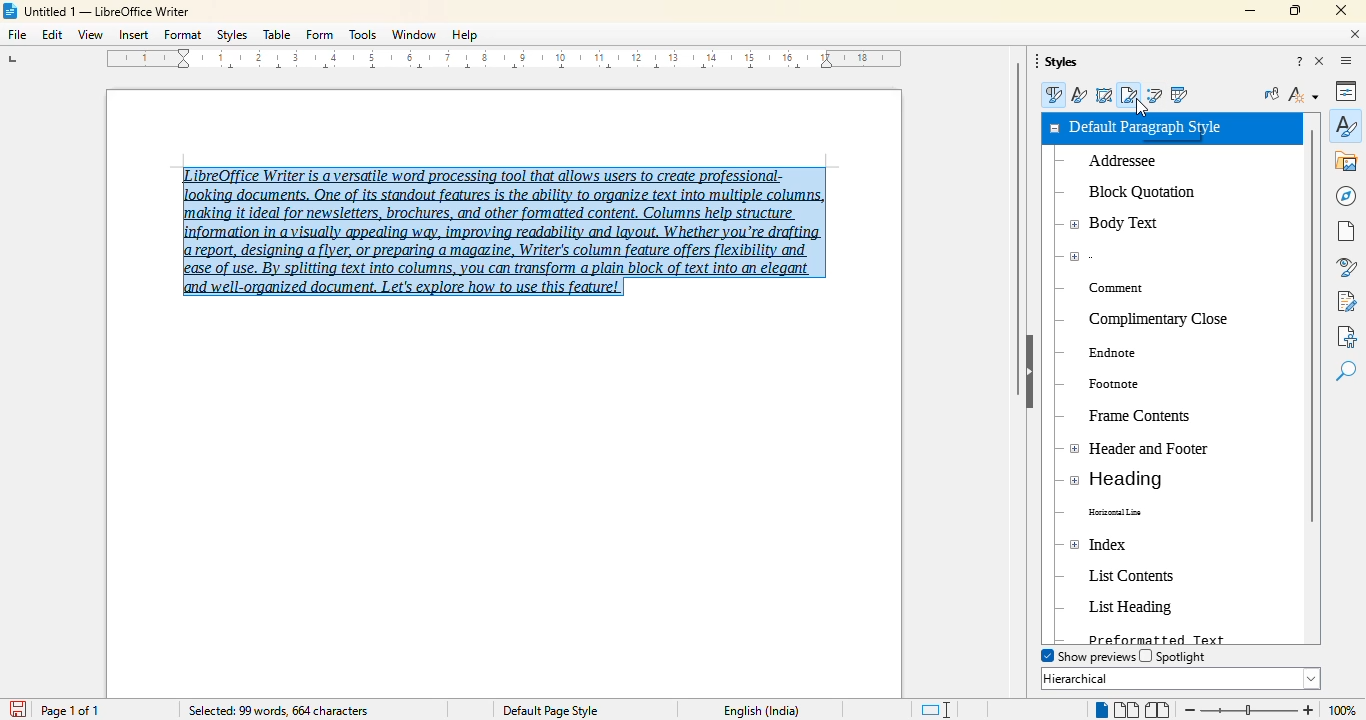 The image size is (1366, 720). What do you see at coordinates (12, 10) in the screenshot?
I see `LibreOffice logo` at bounding box center [12, 10].